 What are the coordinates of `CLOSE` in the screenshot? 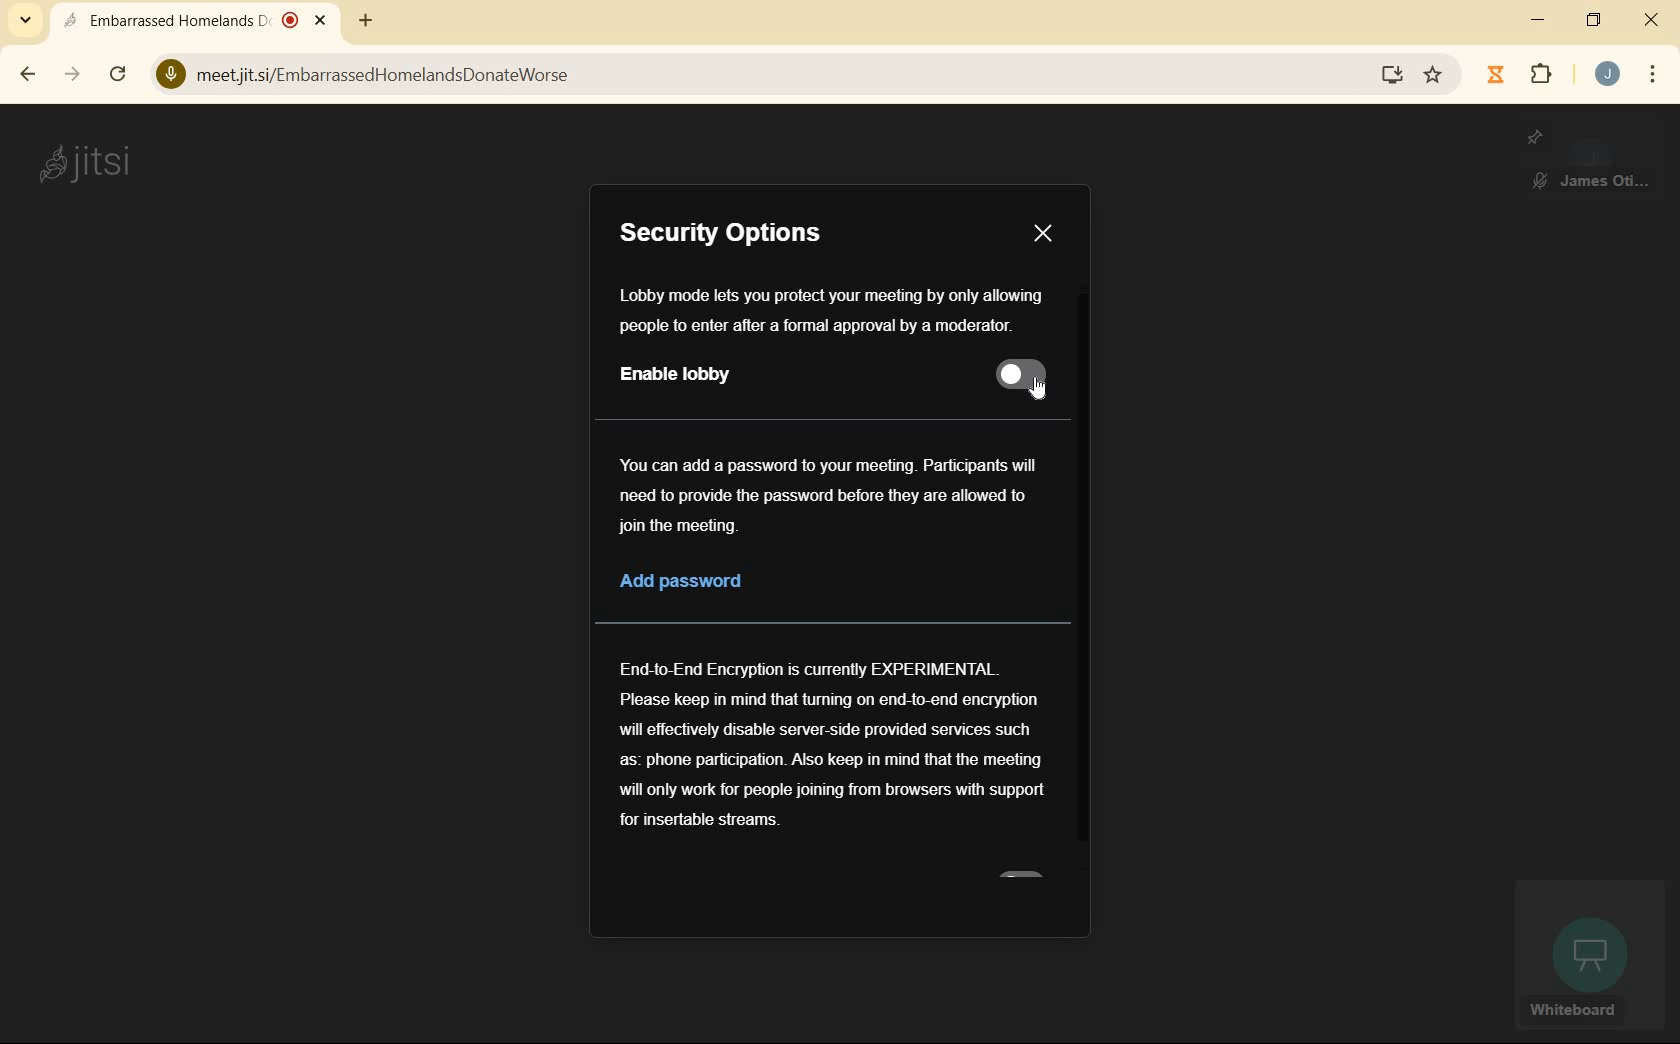 It's located at (1042, 233).